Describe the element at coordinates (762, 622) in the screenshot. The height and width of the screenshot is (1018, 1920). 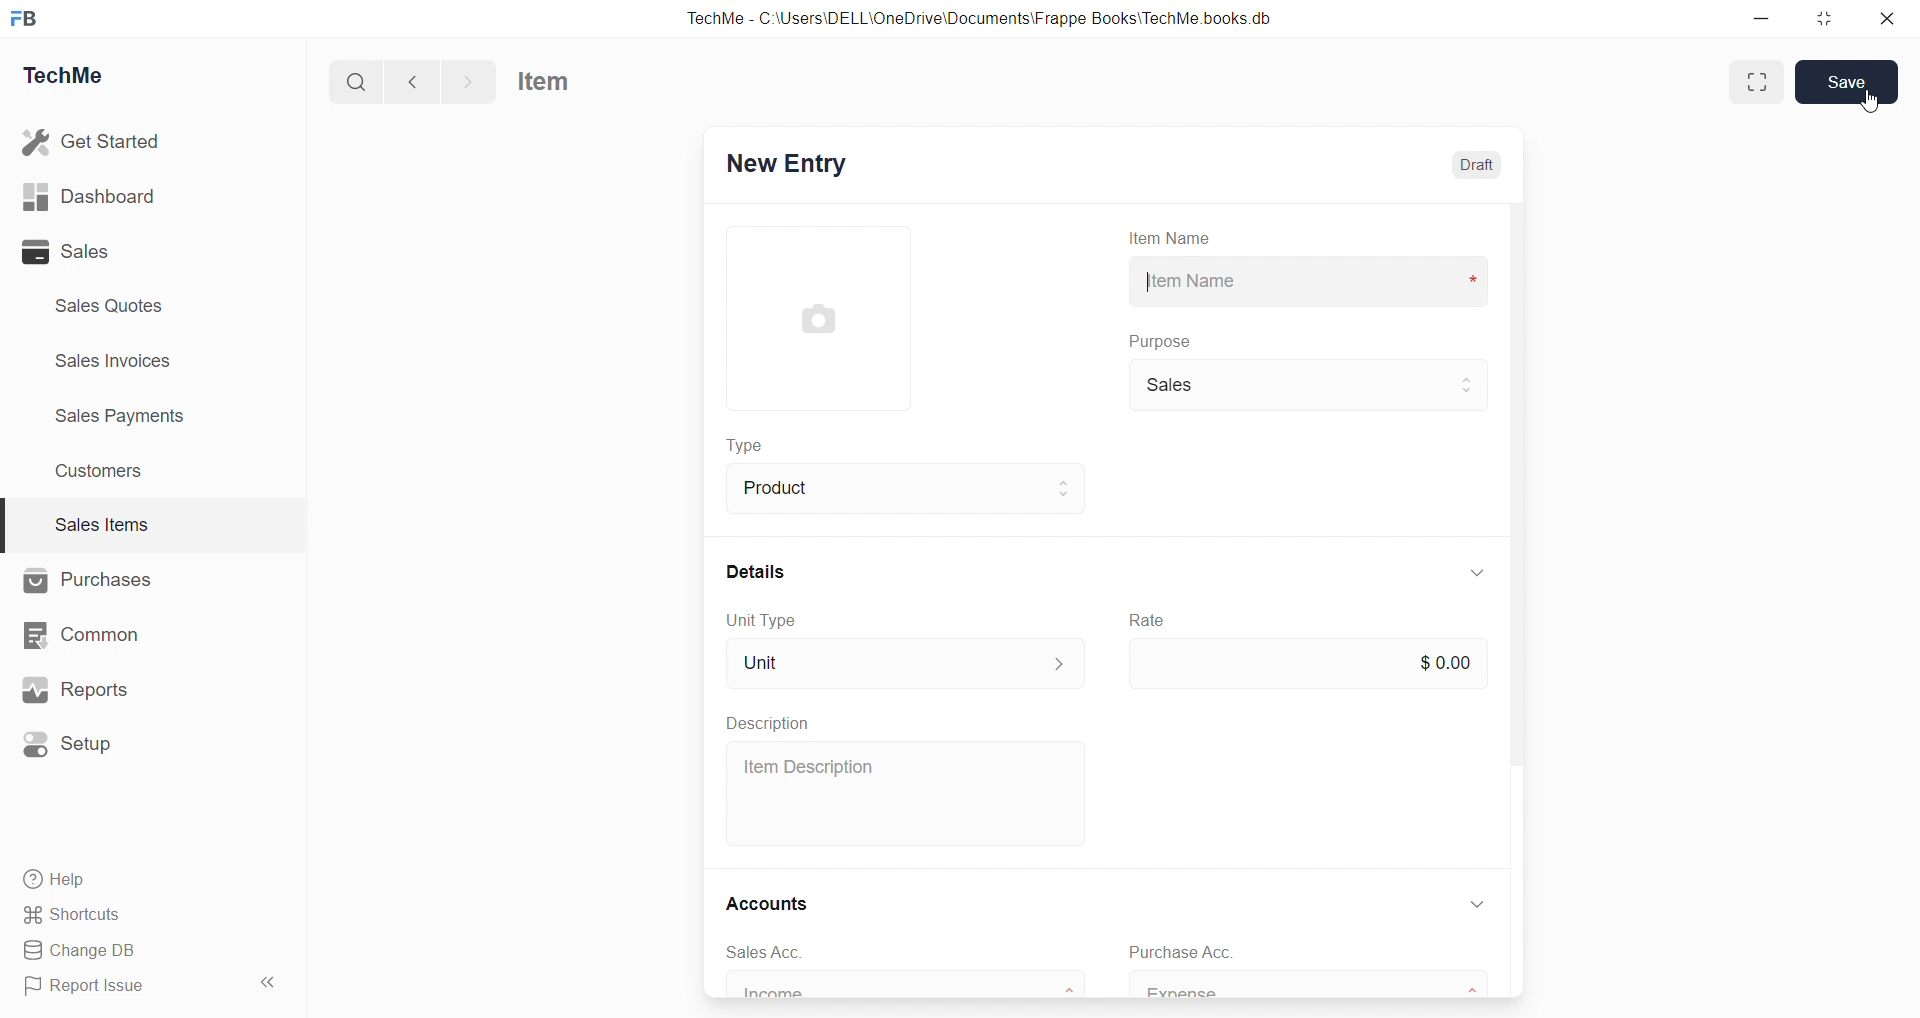
I see `Unit Type` at that location.